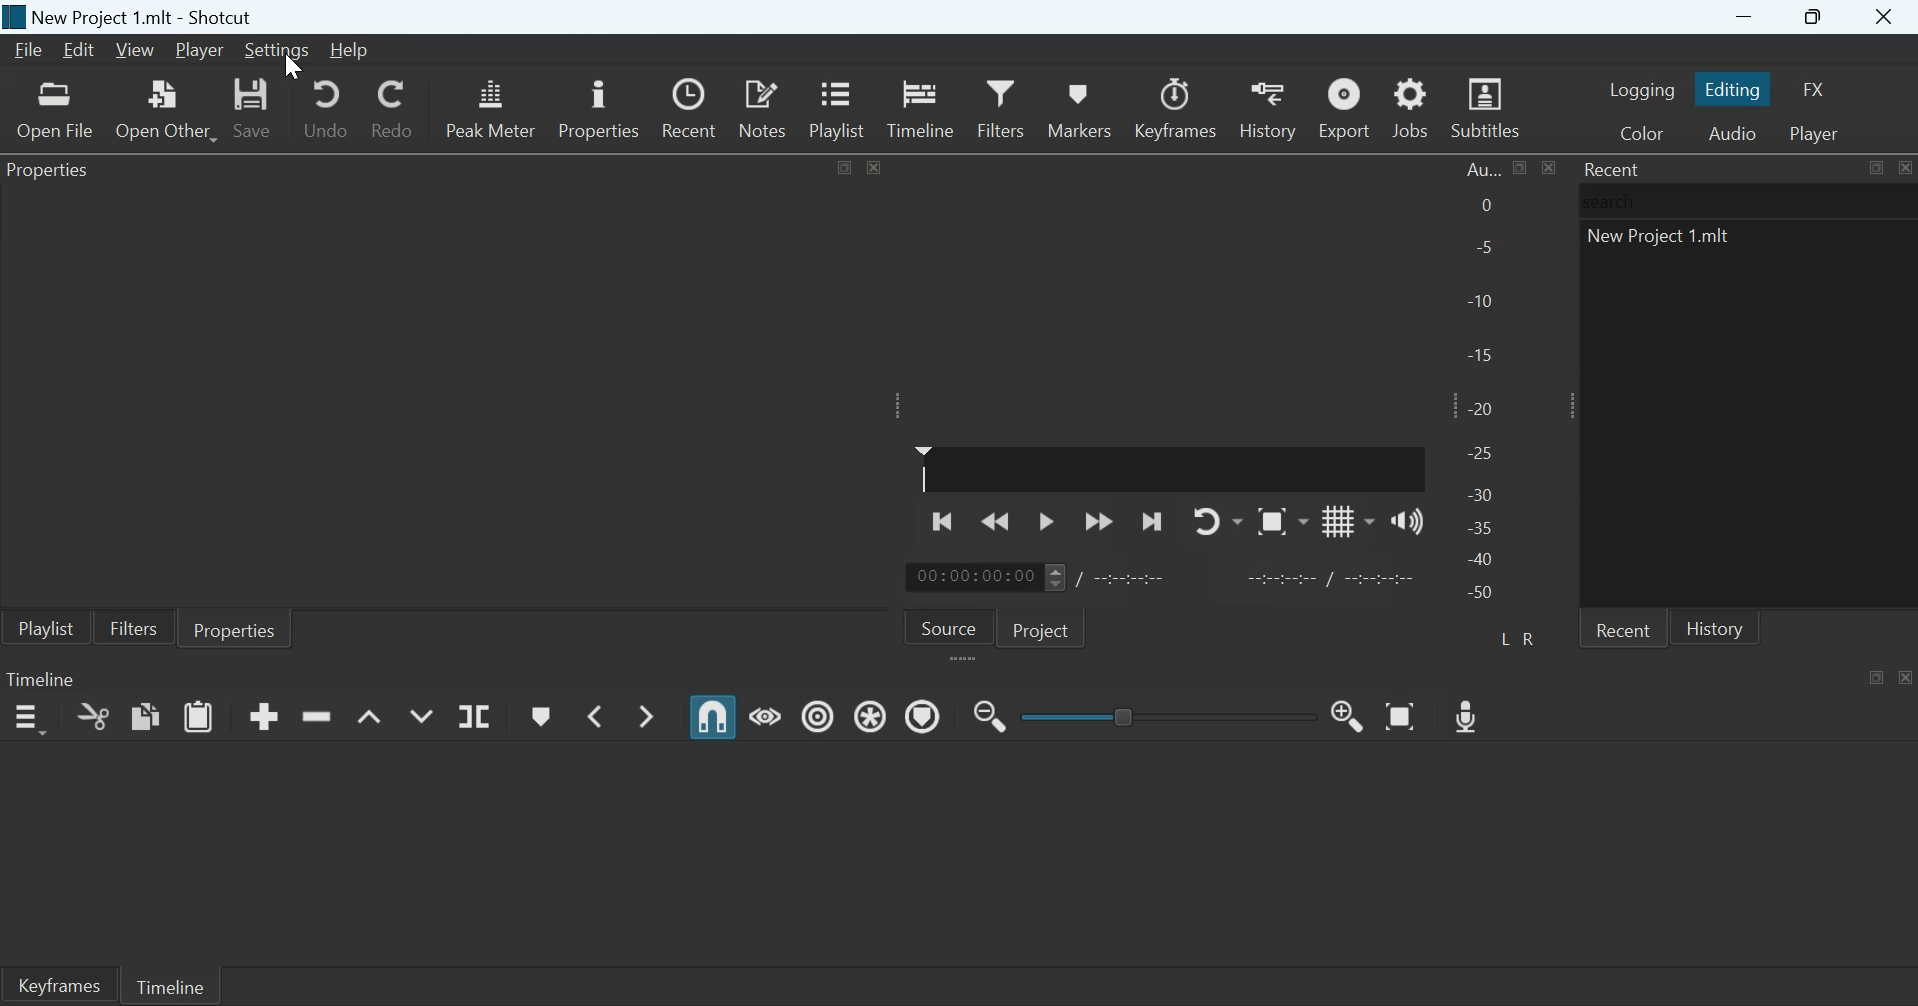 Image resolution: width=1918 pixels, height=1006 pixels. I want to click on Cut, so click(93, 716).